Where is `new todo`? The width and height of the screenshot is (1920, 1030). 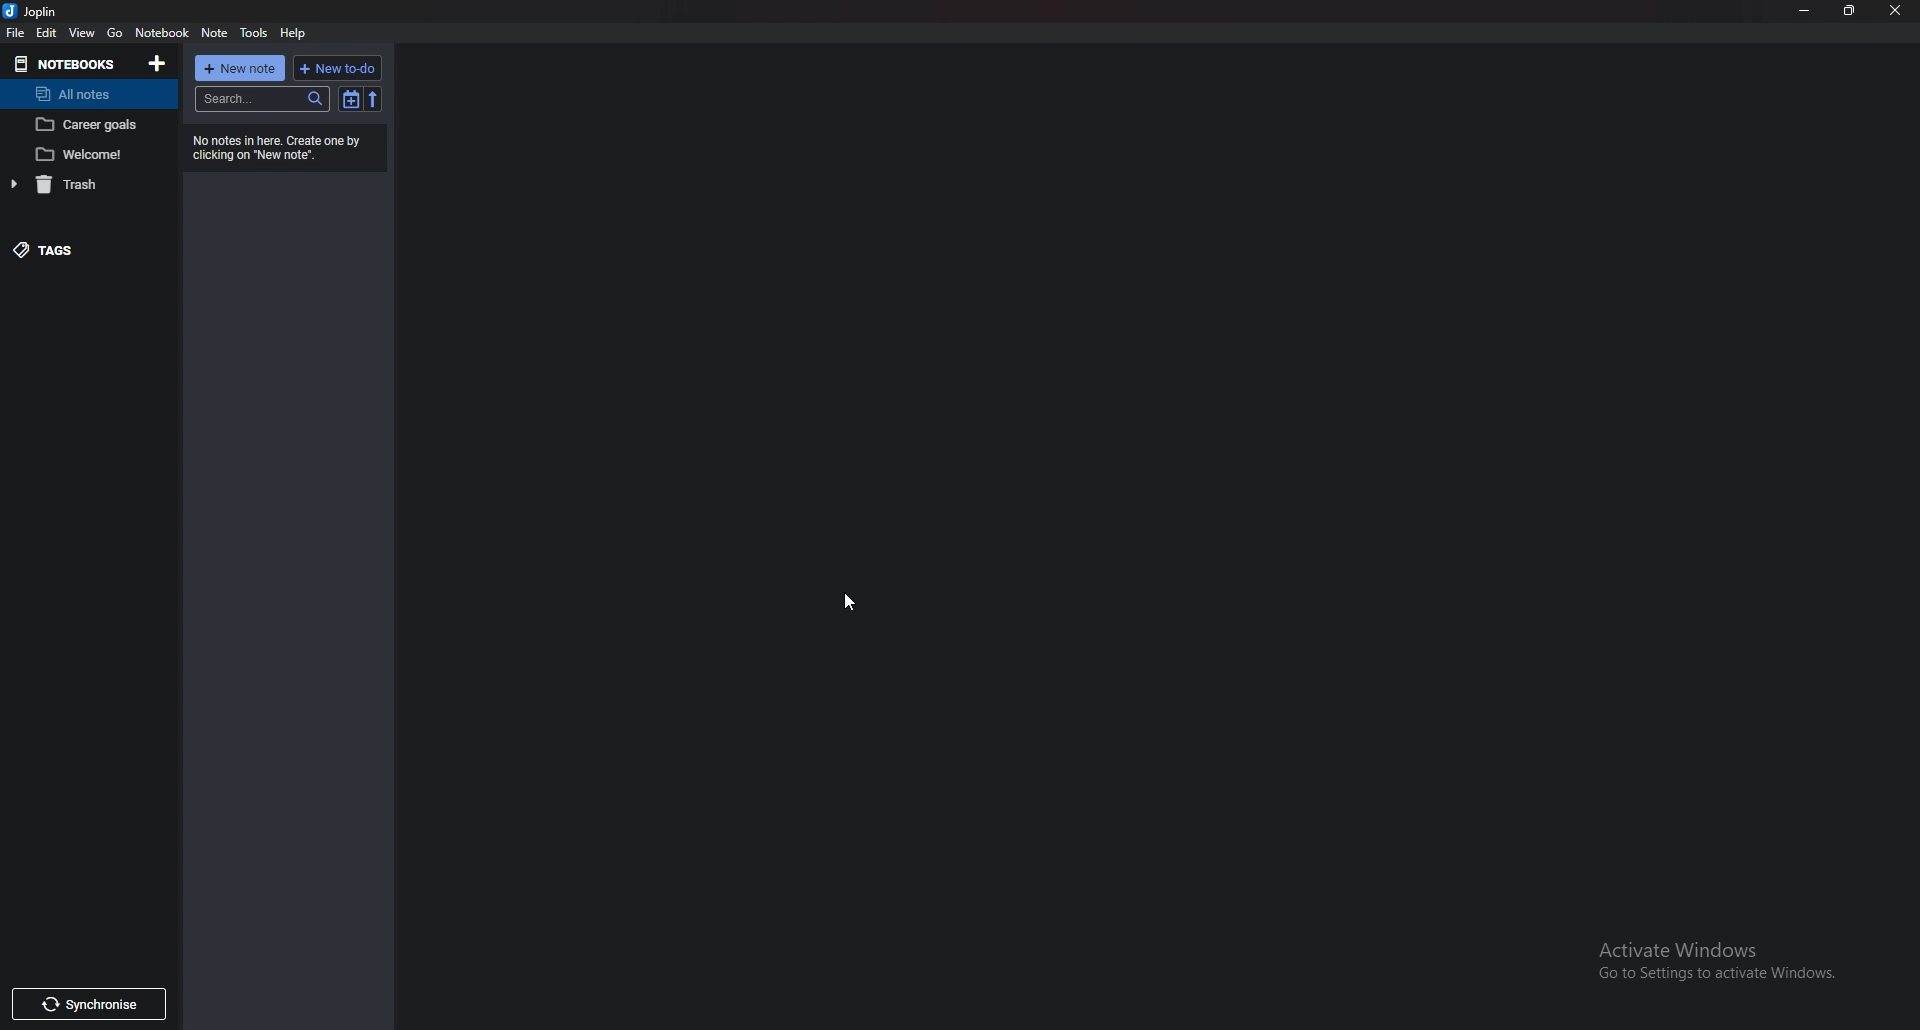
new todo is located at coordinates (338, 68).